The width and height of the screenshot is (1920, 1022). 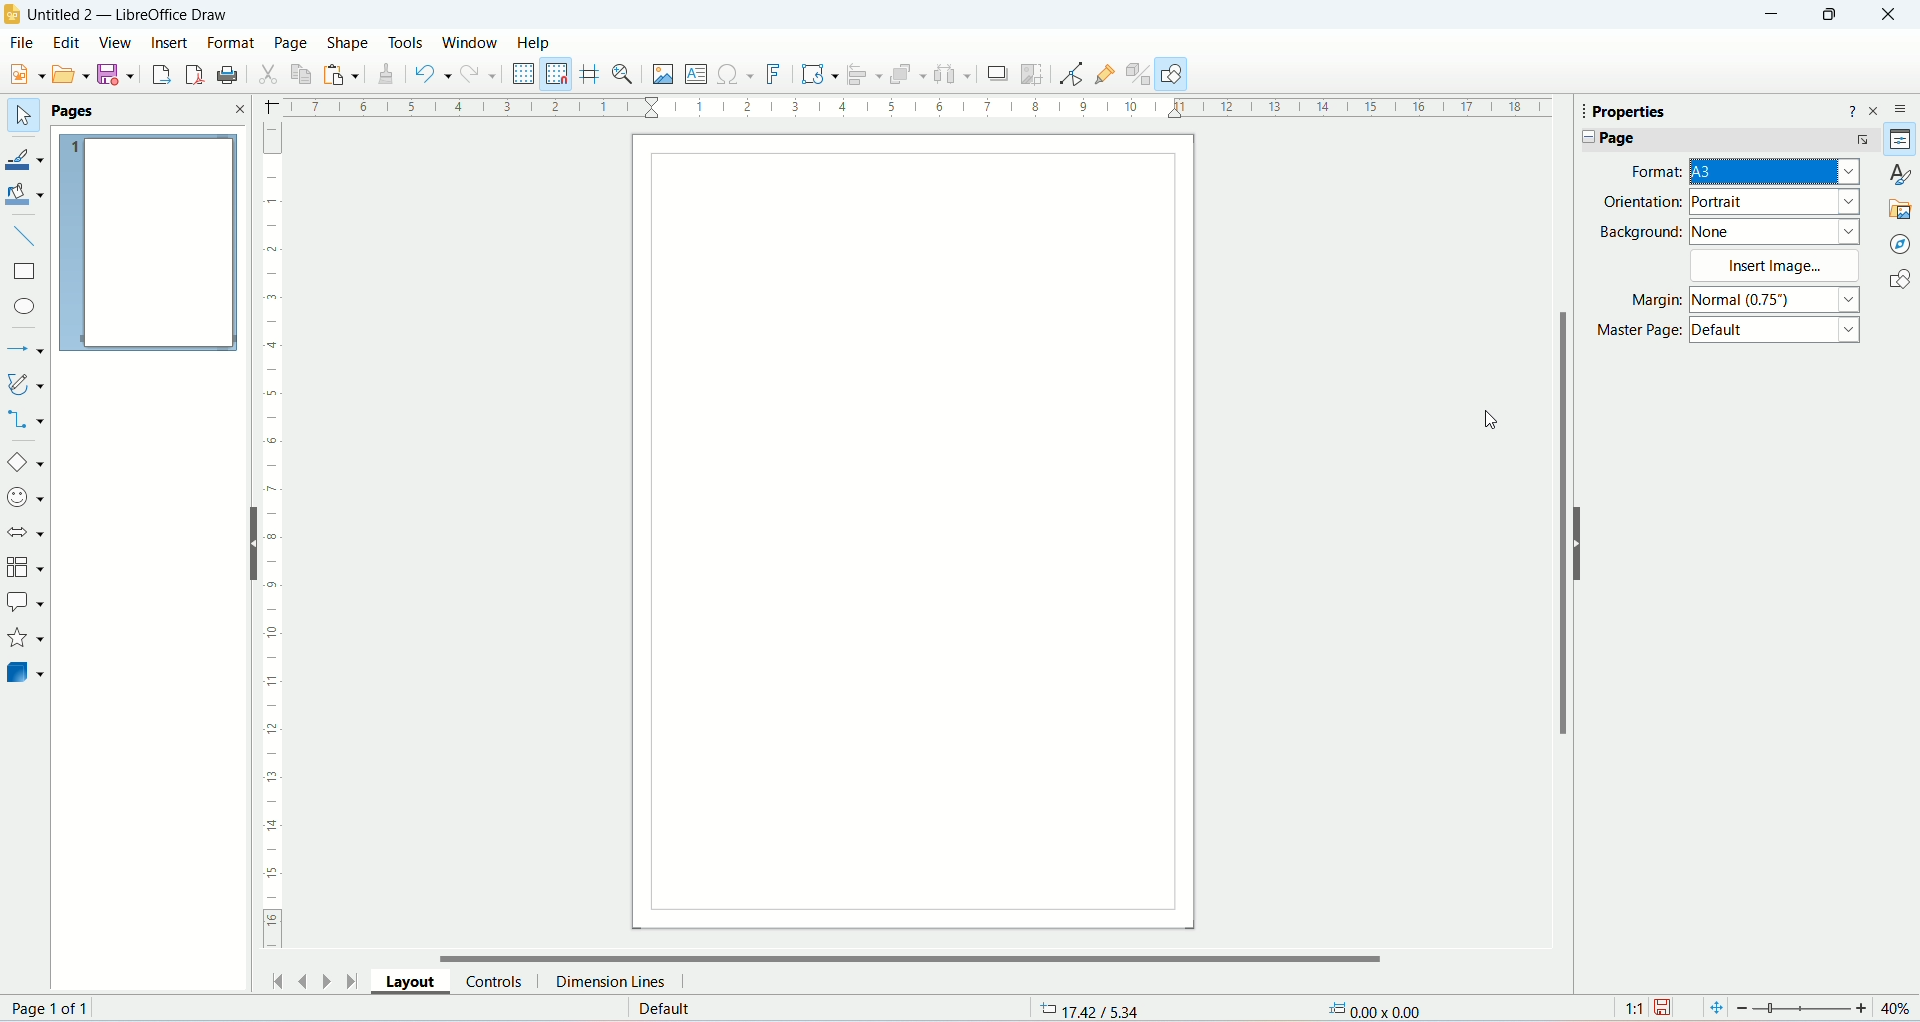 What do you see at coordinates (24, 569) in the screenshot?
I see `flowchart` at bounding box center [24, 569].